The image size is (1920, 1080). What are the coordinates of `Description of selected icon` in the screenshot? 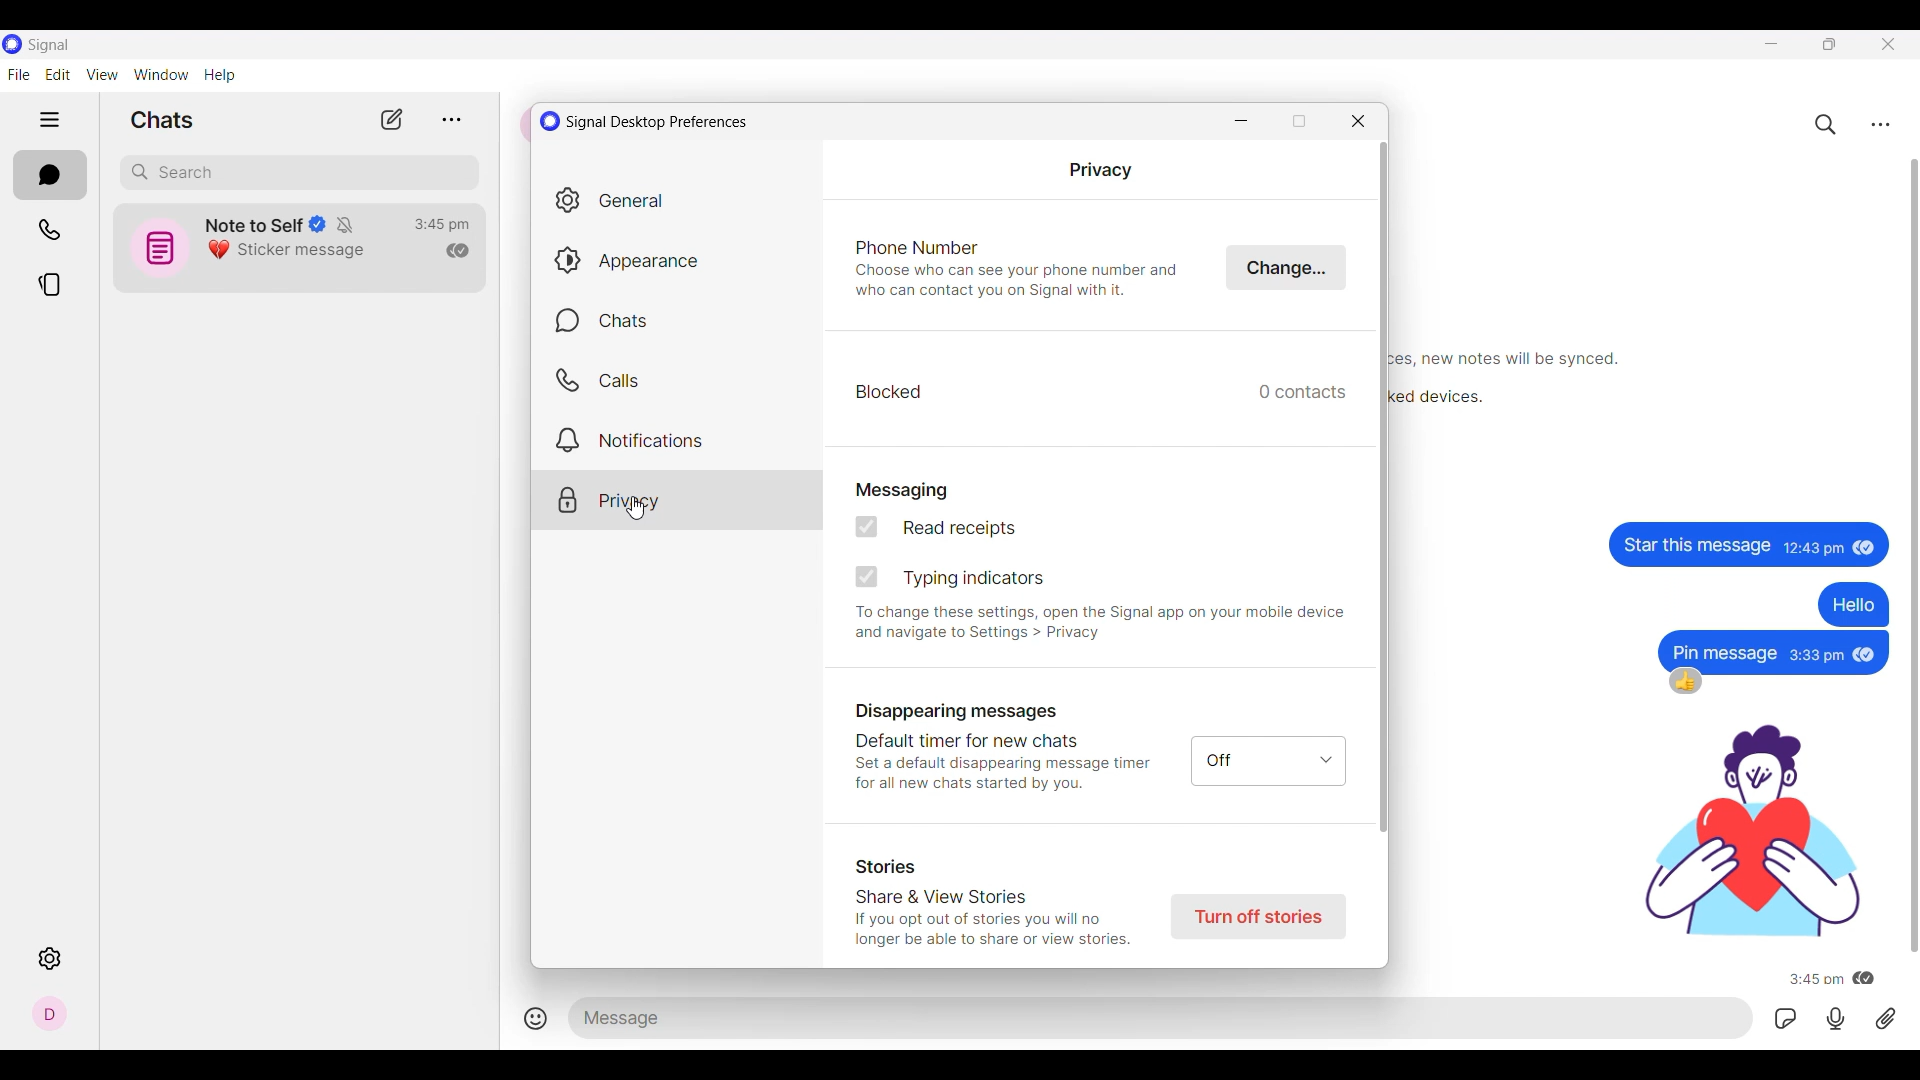 It's located at (161, 959).